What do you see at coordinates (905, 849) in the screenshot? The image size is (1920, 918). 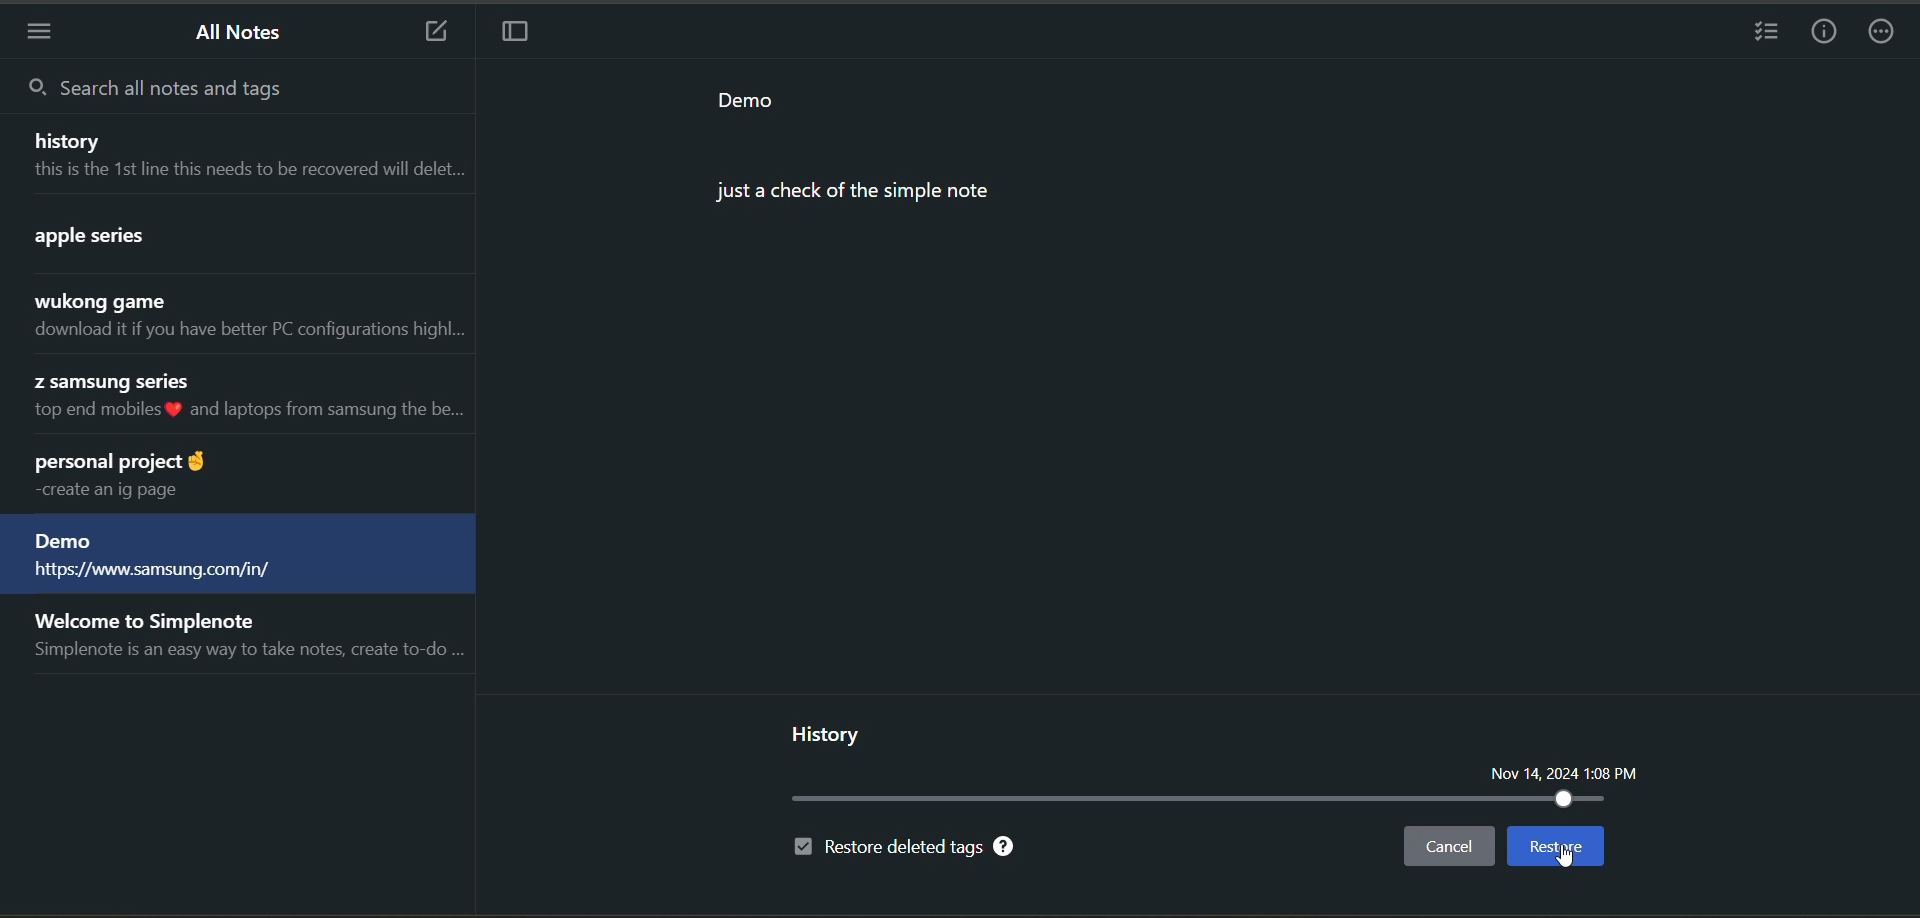 I see `restore deleted tags` at bounding box center [905, 849].